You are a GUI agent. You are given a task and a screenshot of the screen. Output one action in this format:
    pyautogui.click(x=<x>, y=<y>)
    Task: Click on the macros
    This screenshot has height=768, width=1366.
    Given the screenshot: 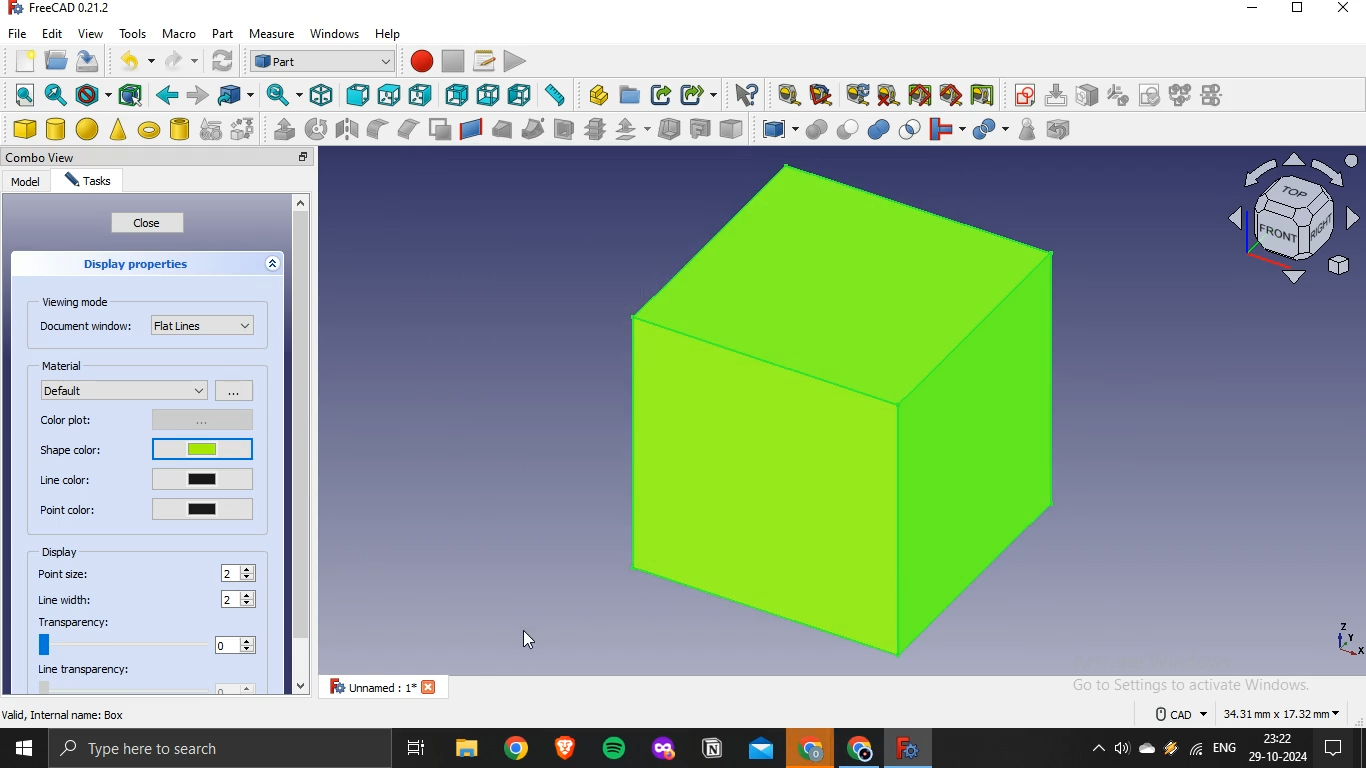 What is the action you would take?
    pyautogui.click(x=484, y=60)
    